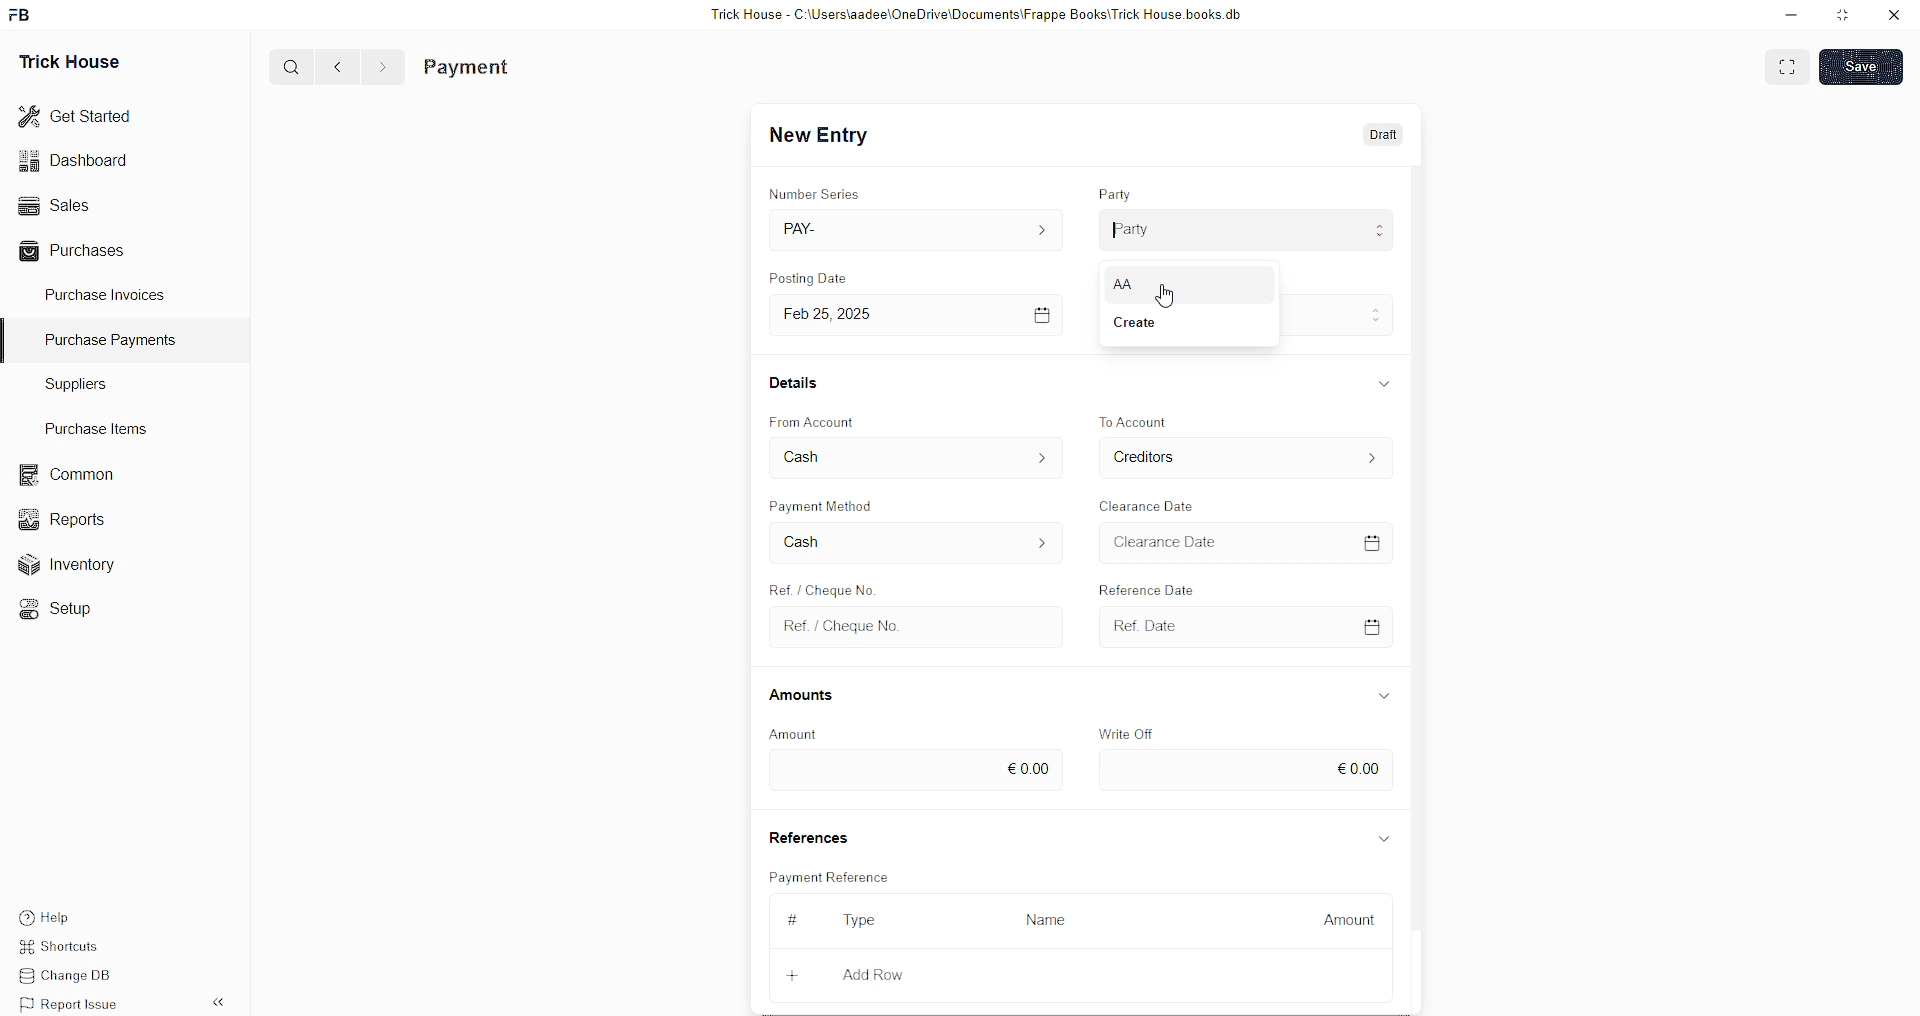 Image resolution: width=1920 pixels, height=1016 pixels. Describe the element at coordinates (806, 227) in the screenshot. I see `PAY-` at that location.